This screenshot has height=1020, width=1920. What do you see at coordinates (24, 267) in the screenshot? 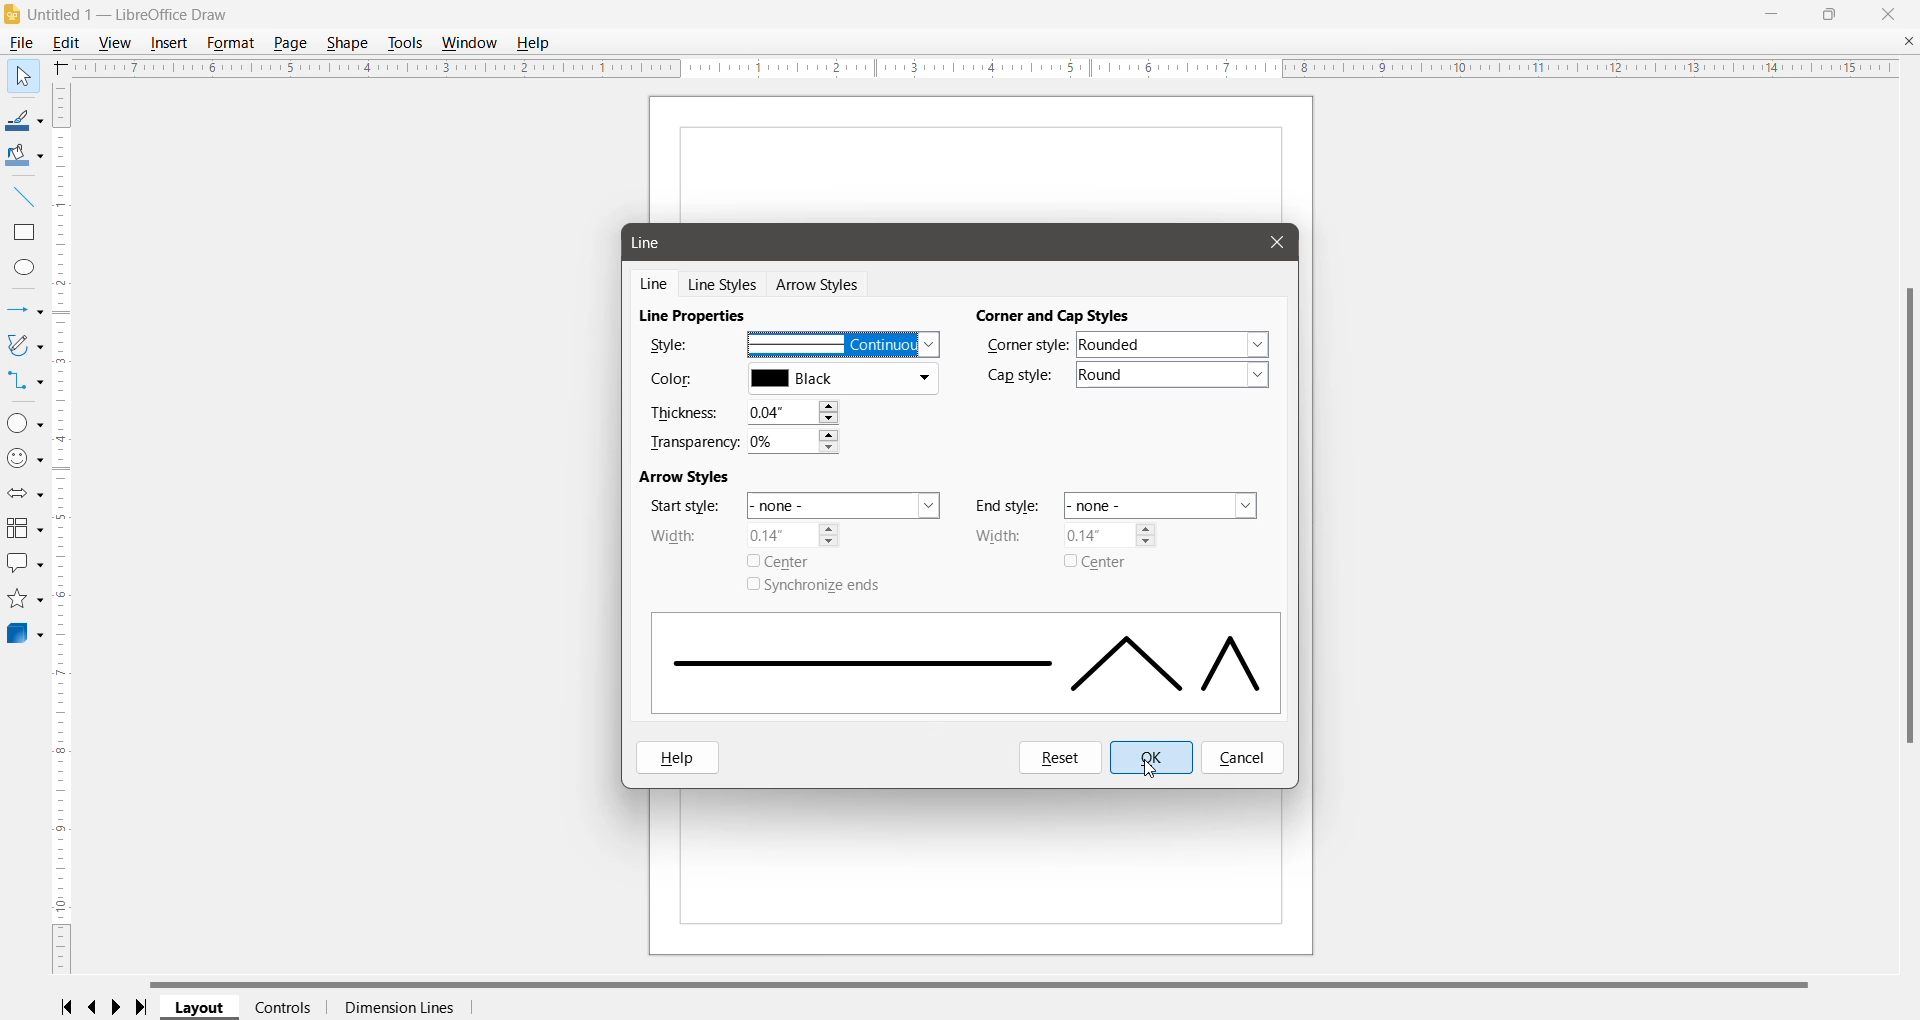
I see `Ellipse` at bounding box center [24, 267].